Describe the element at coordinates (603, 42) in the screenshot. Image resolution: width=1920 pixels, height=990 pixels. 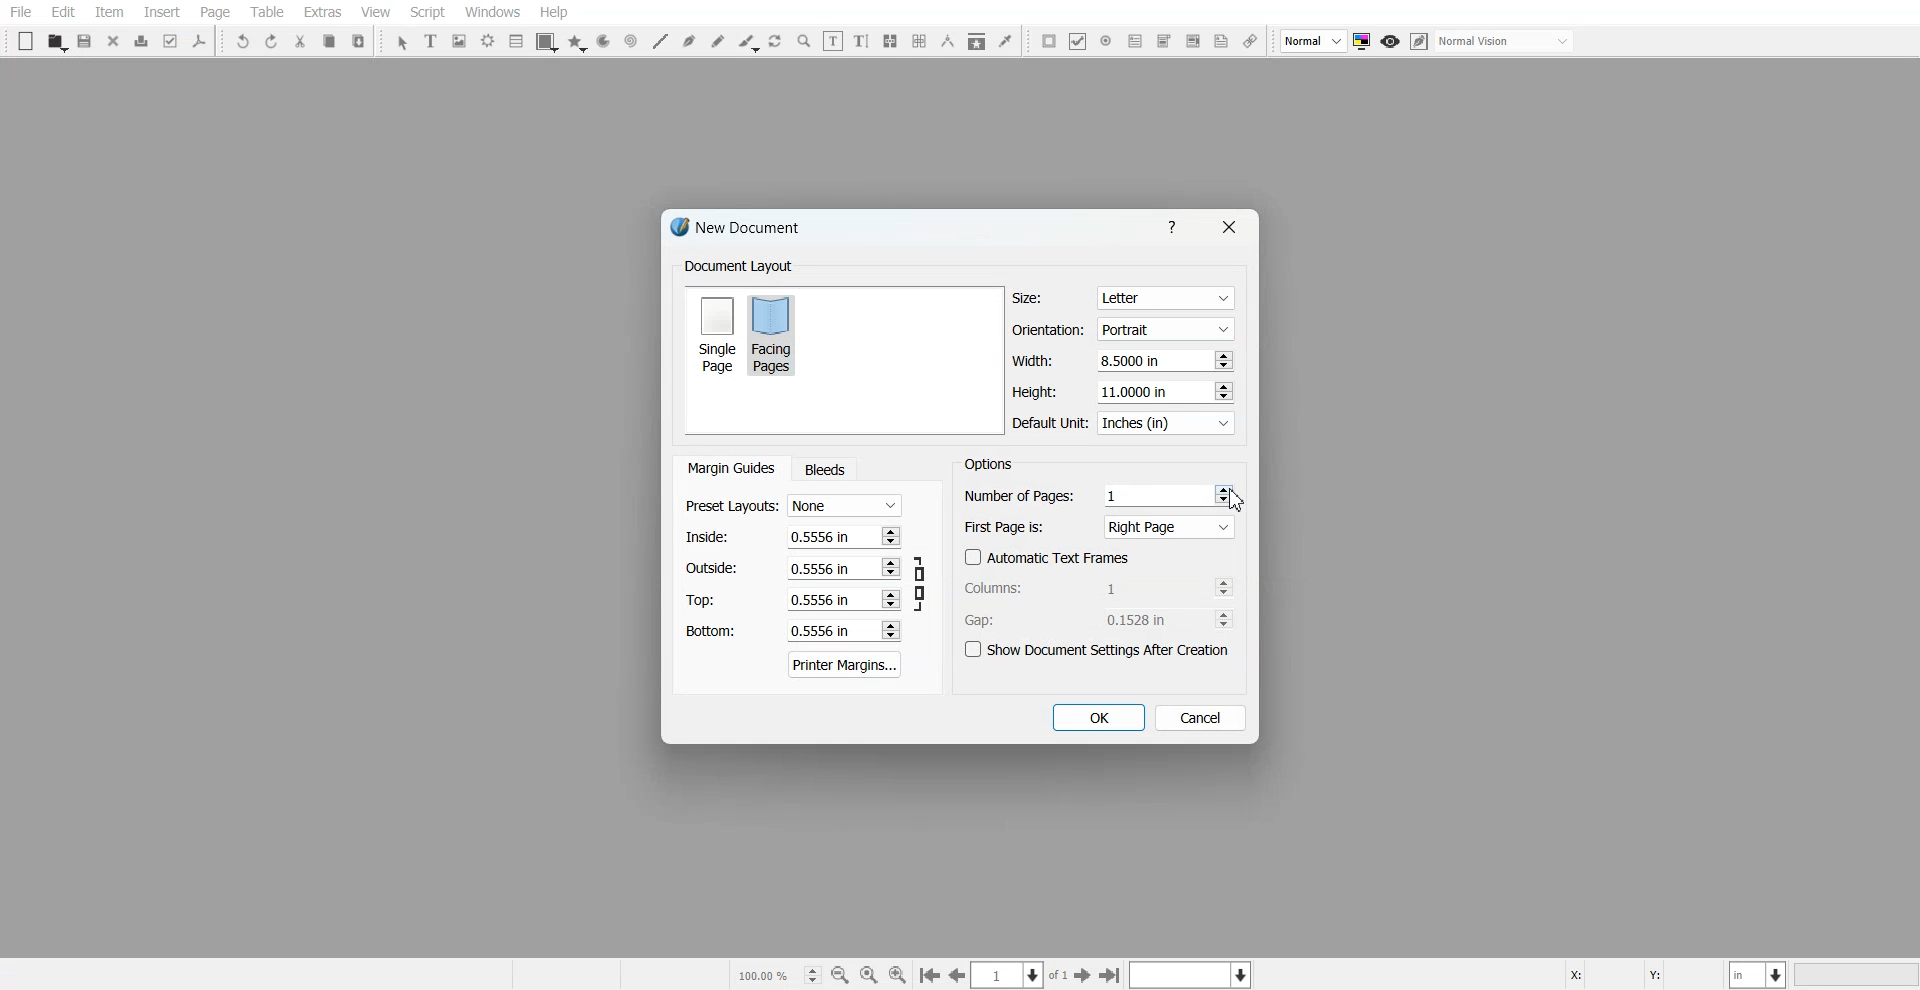
I see `Arc` at that location.